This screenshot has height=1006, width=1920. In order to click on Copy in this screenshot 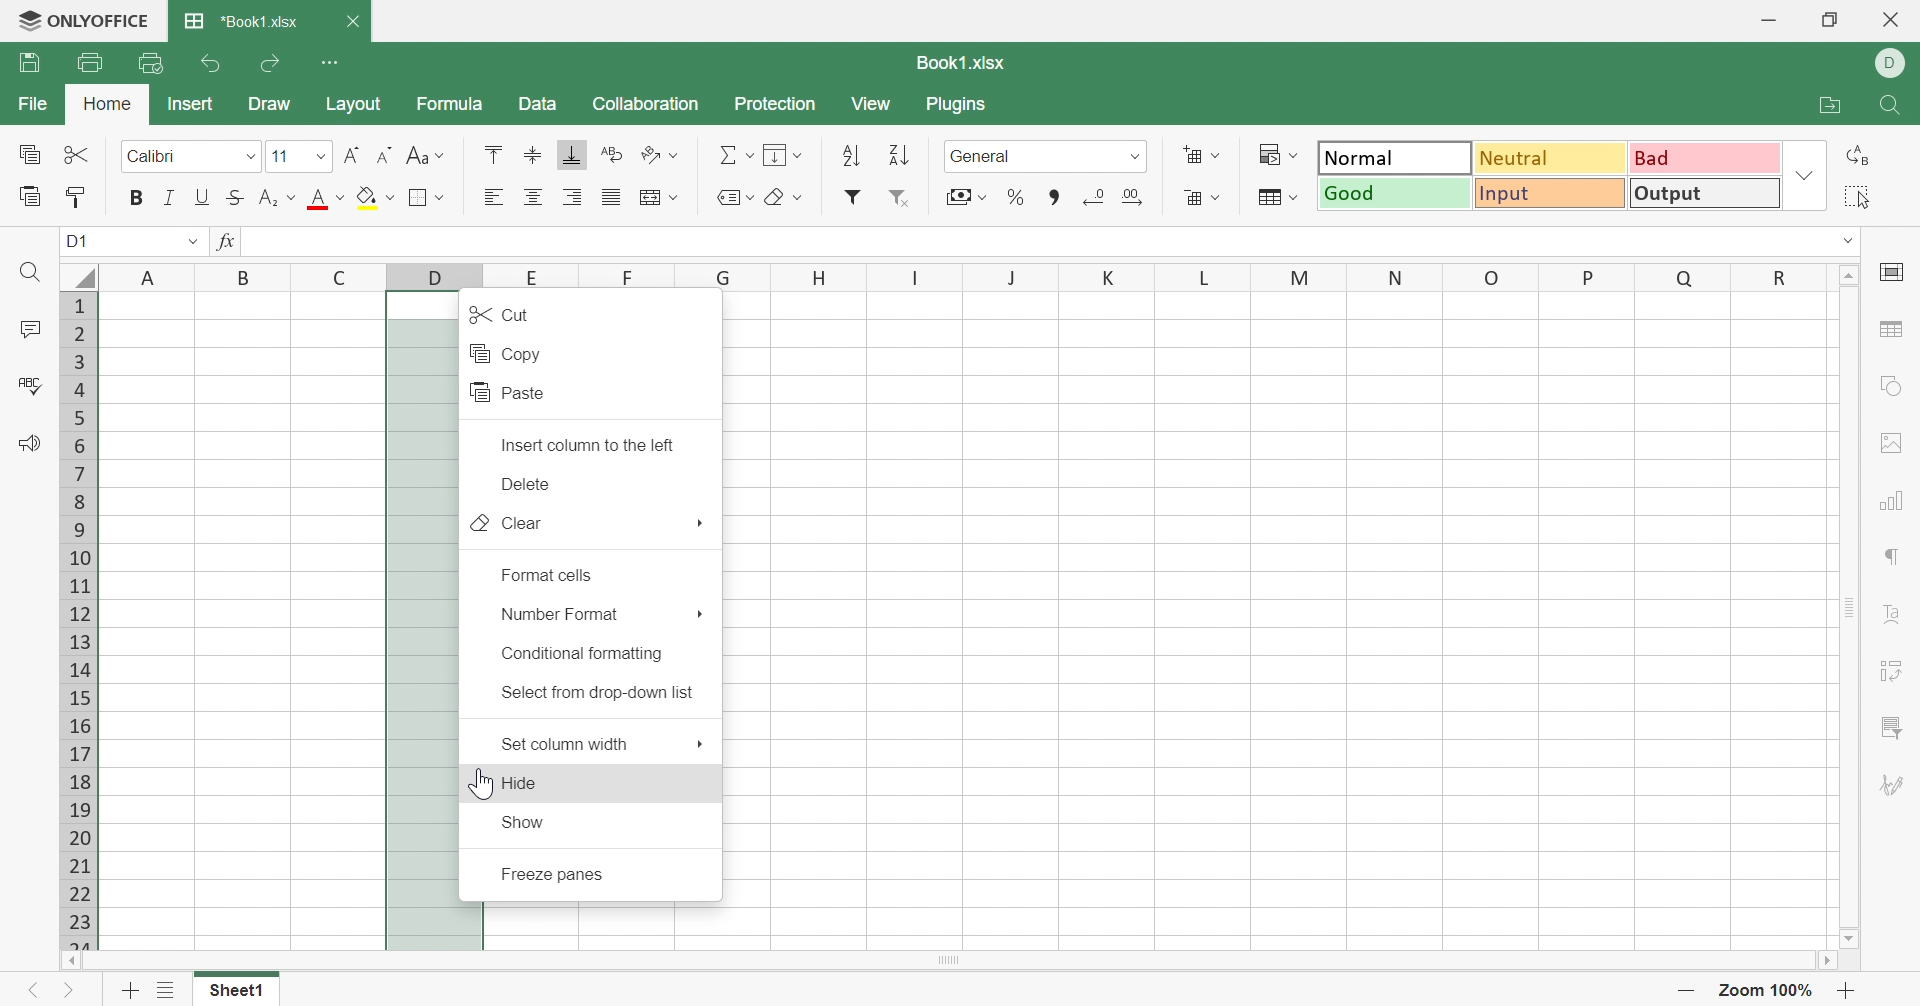, I will do `click(510, 353)`.